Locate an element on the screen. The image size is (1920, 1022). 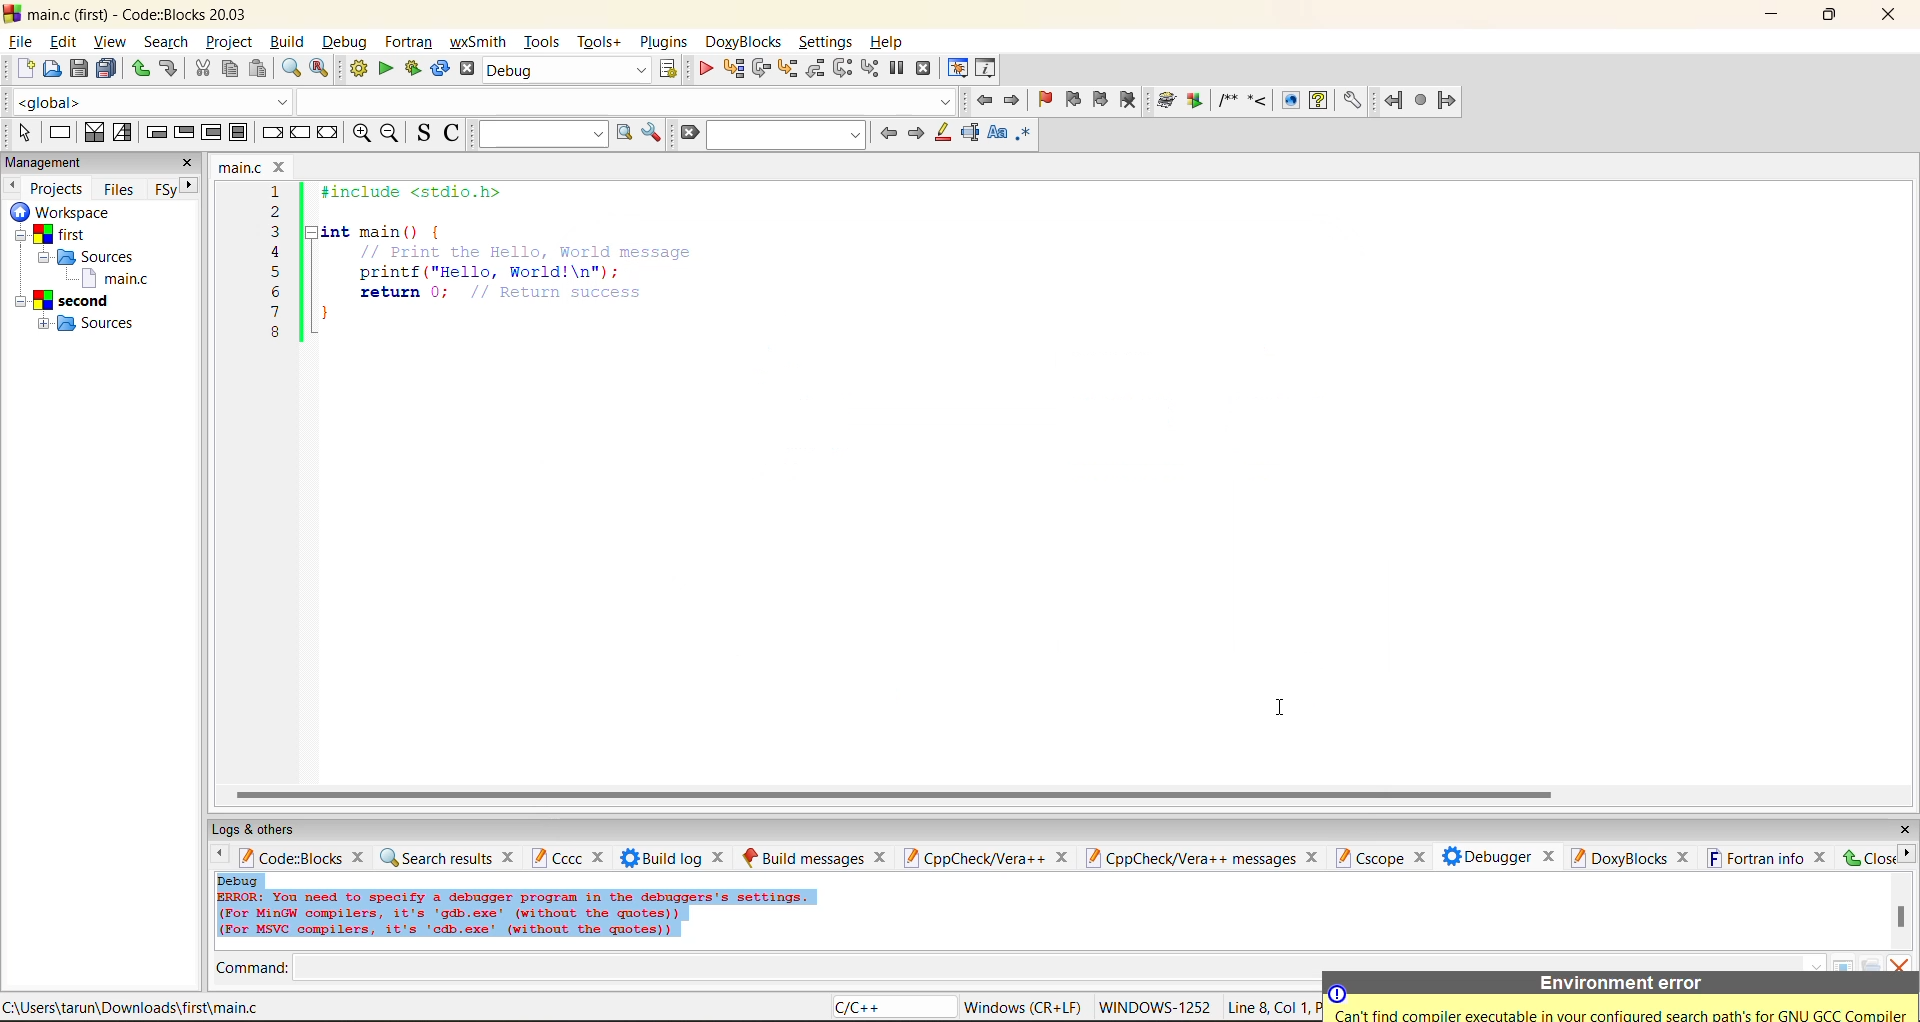
cccc is located at coordinates (556, 857).